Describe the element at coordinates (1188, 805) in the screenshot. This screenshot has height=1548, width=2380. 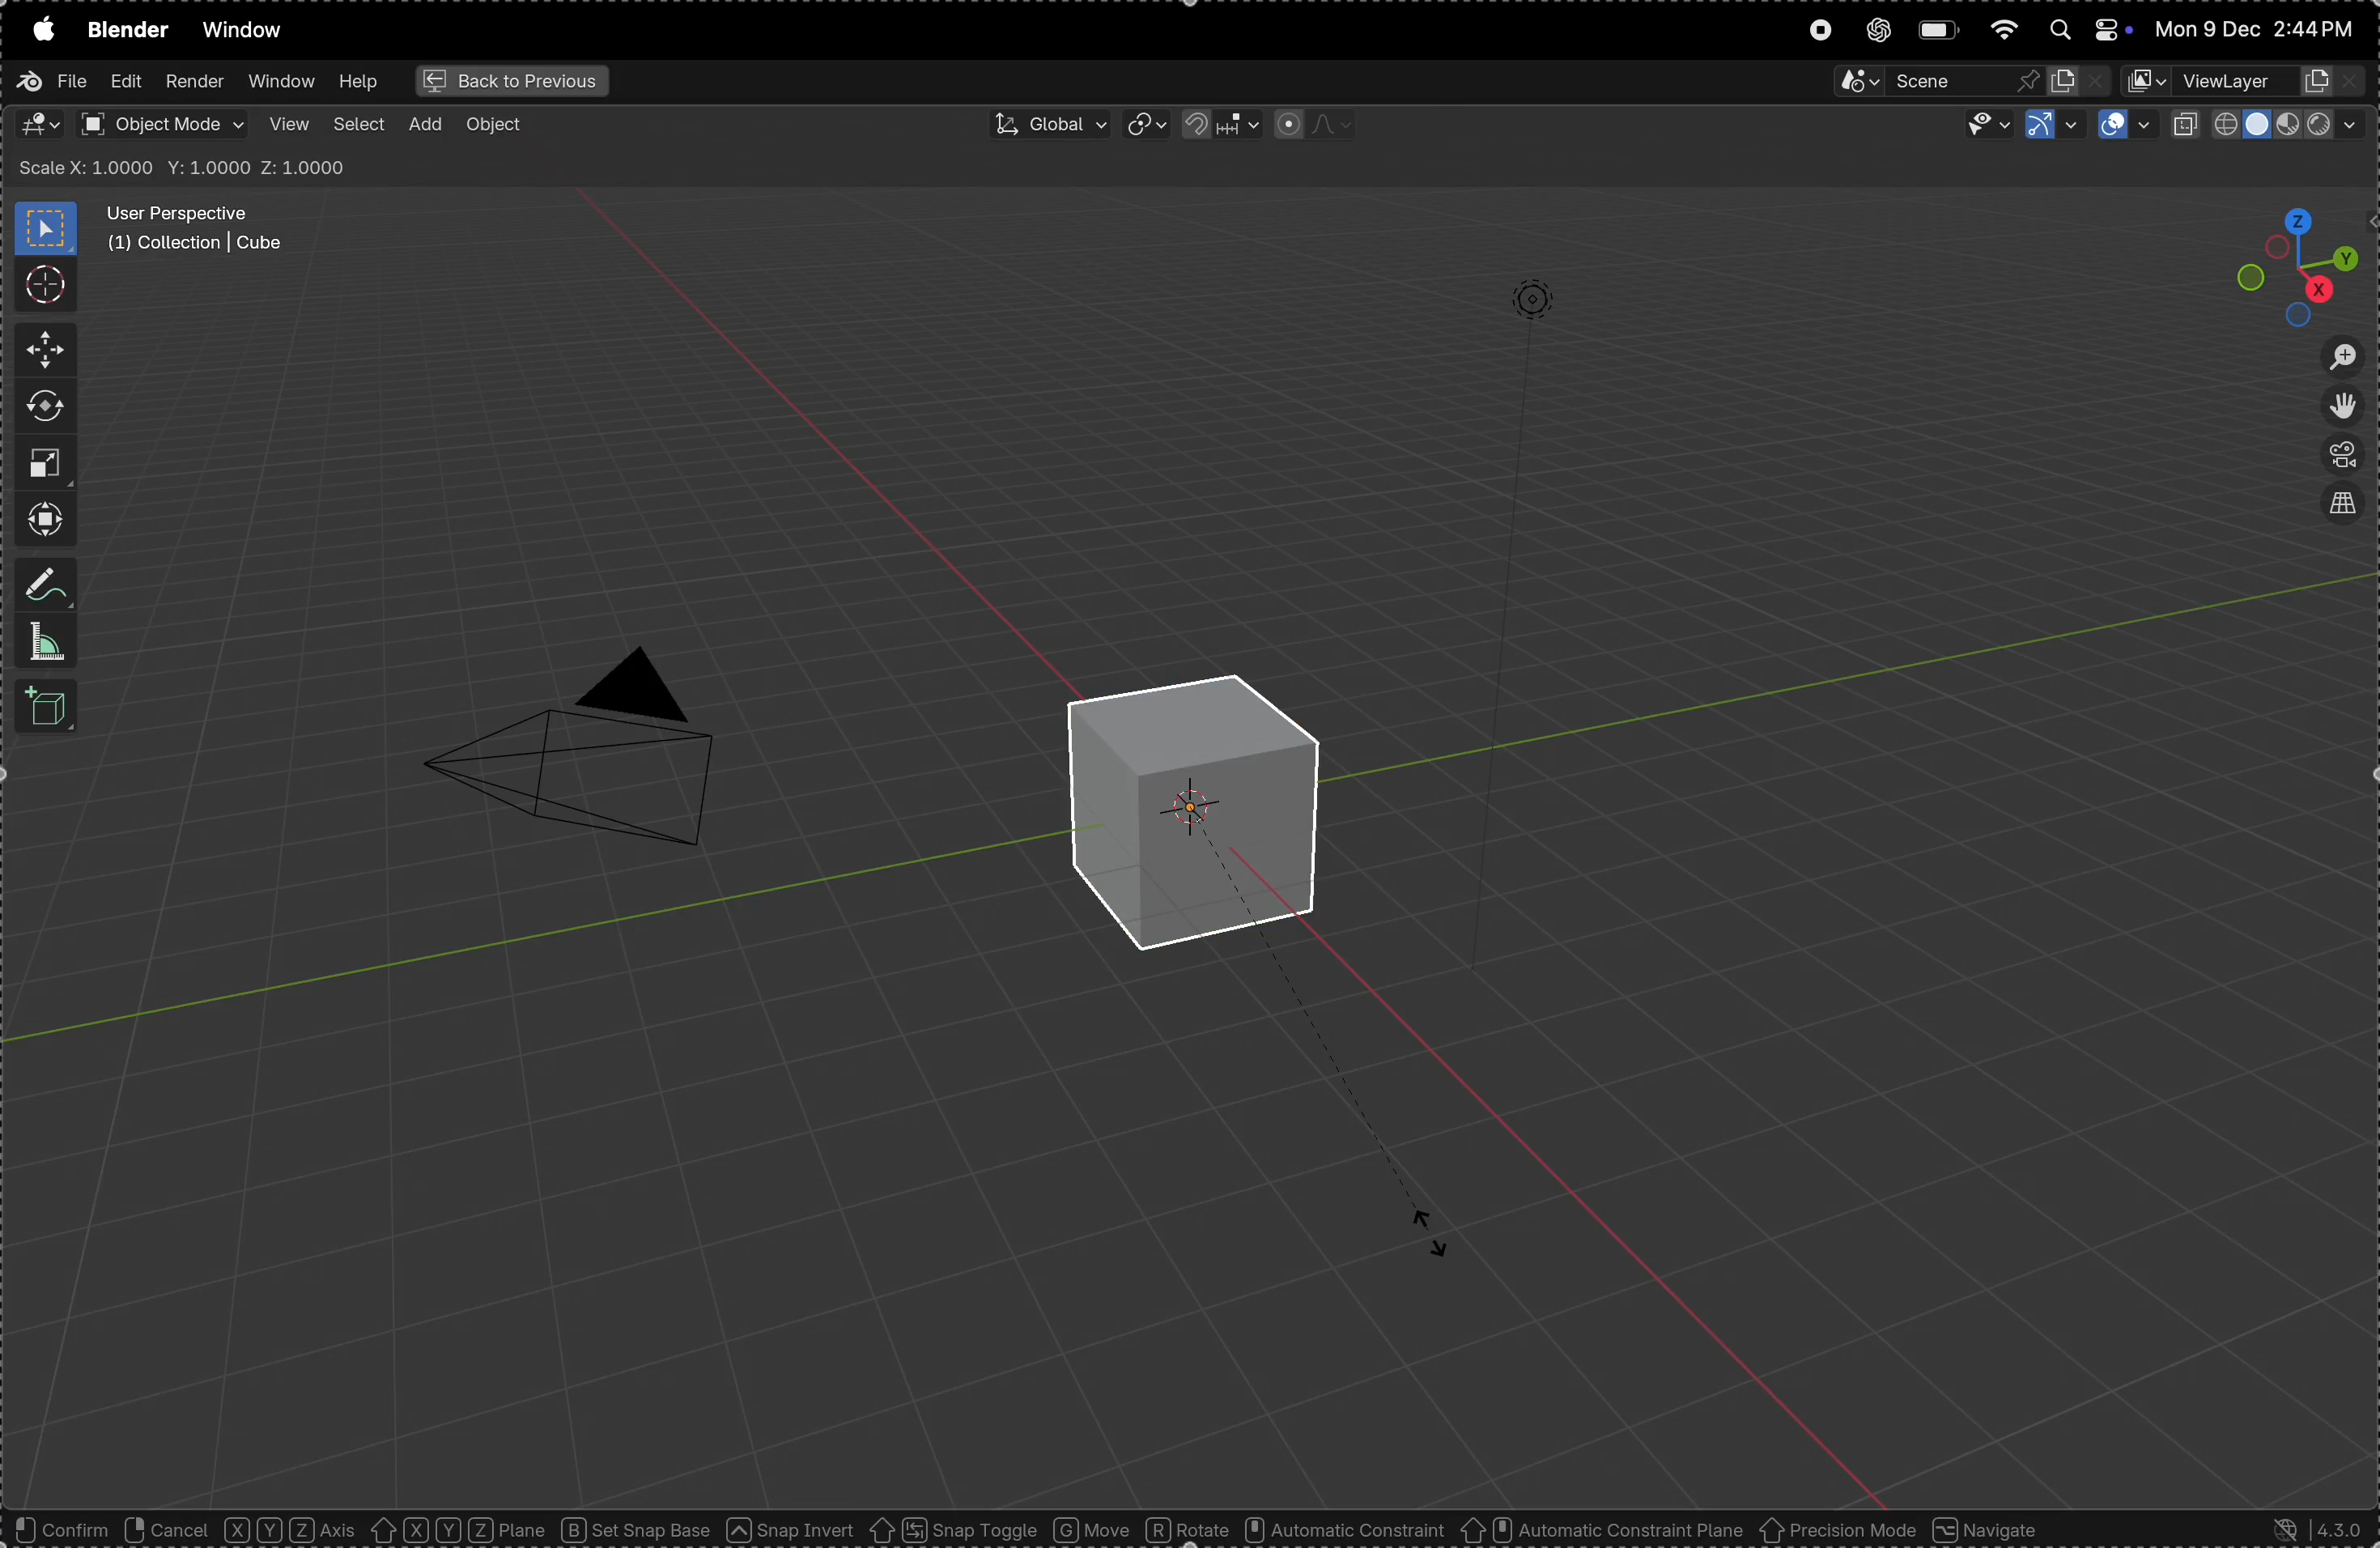
I see `#d cube` at that location.